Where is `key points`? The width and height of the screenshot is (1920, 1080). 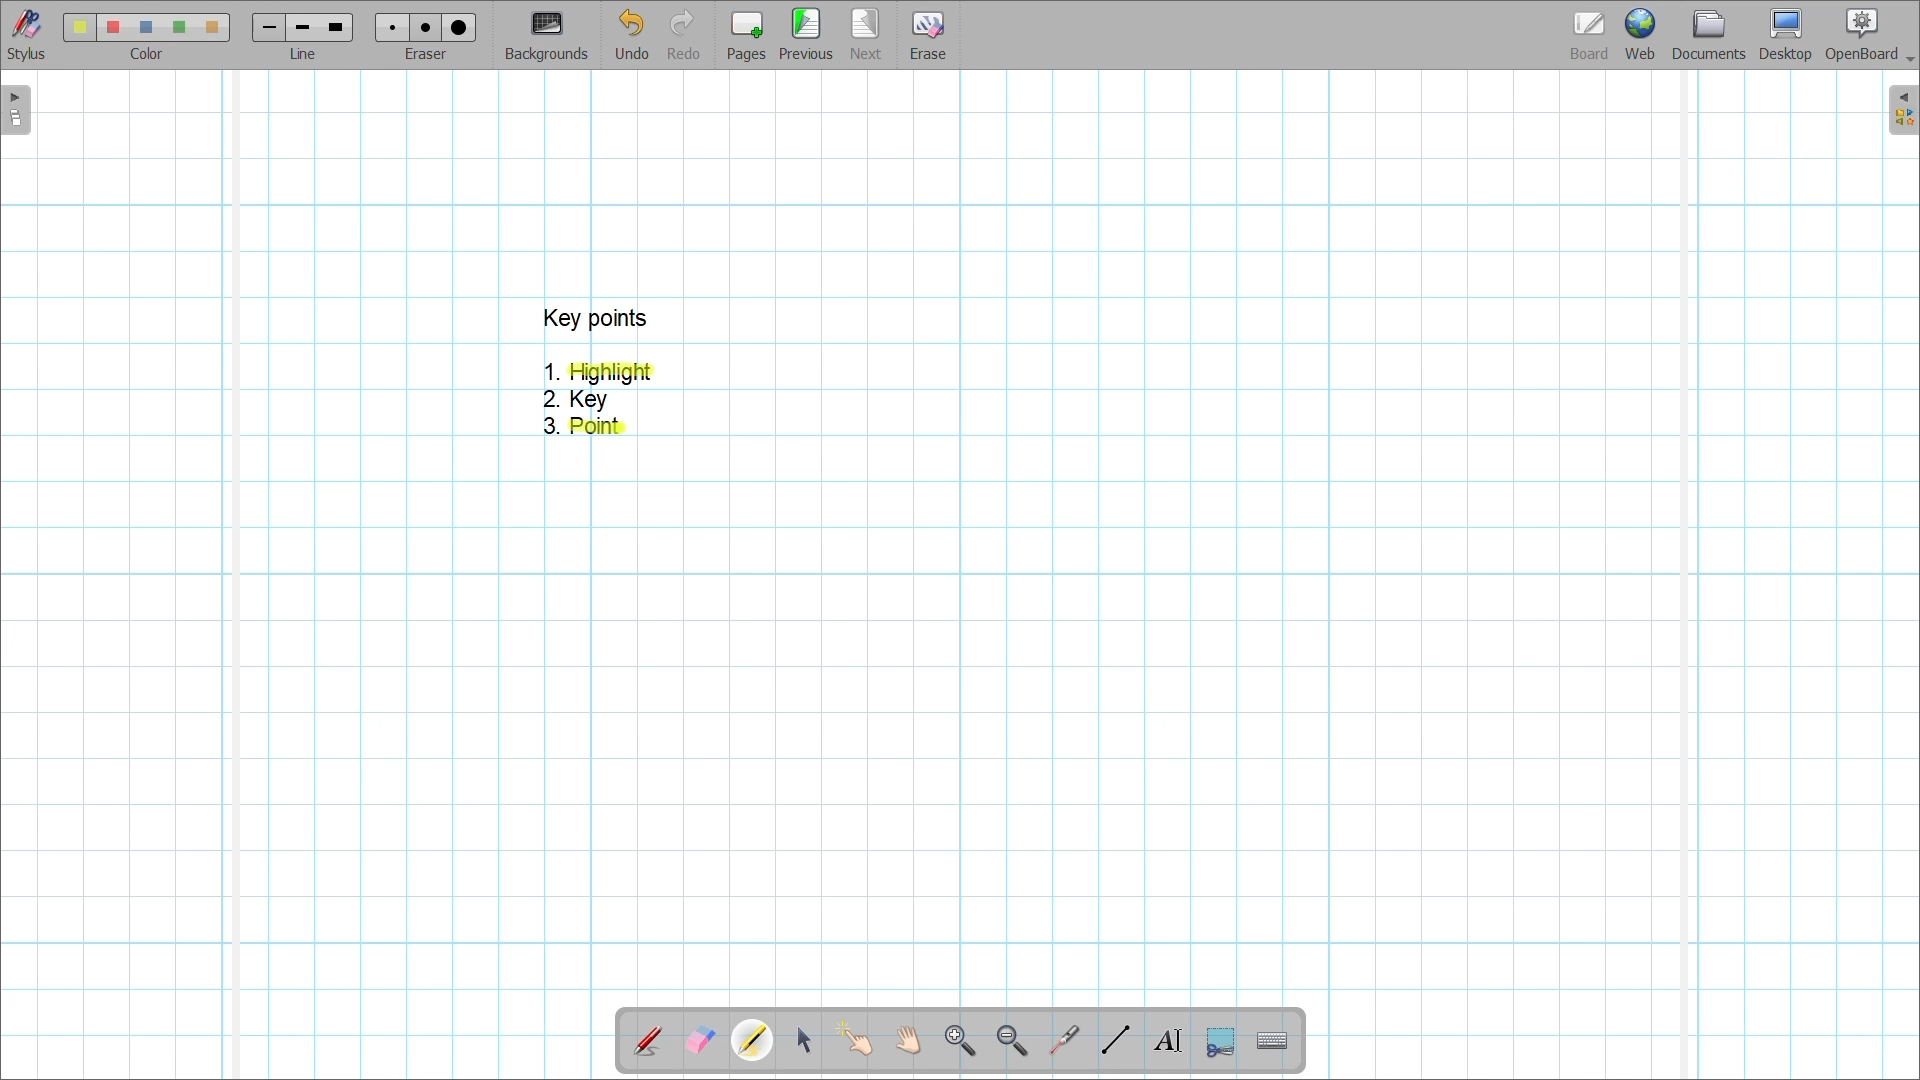 key points is located at coordinates (594, 318).